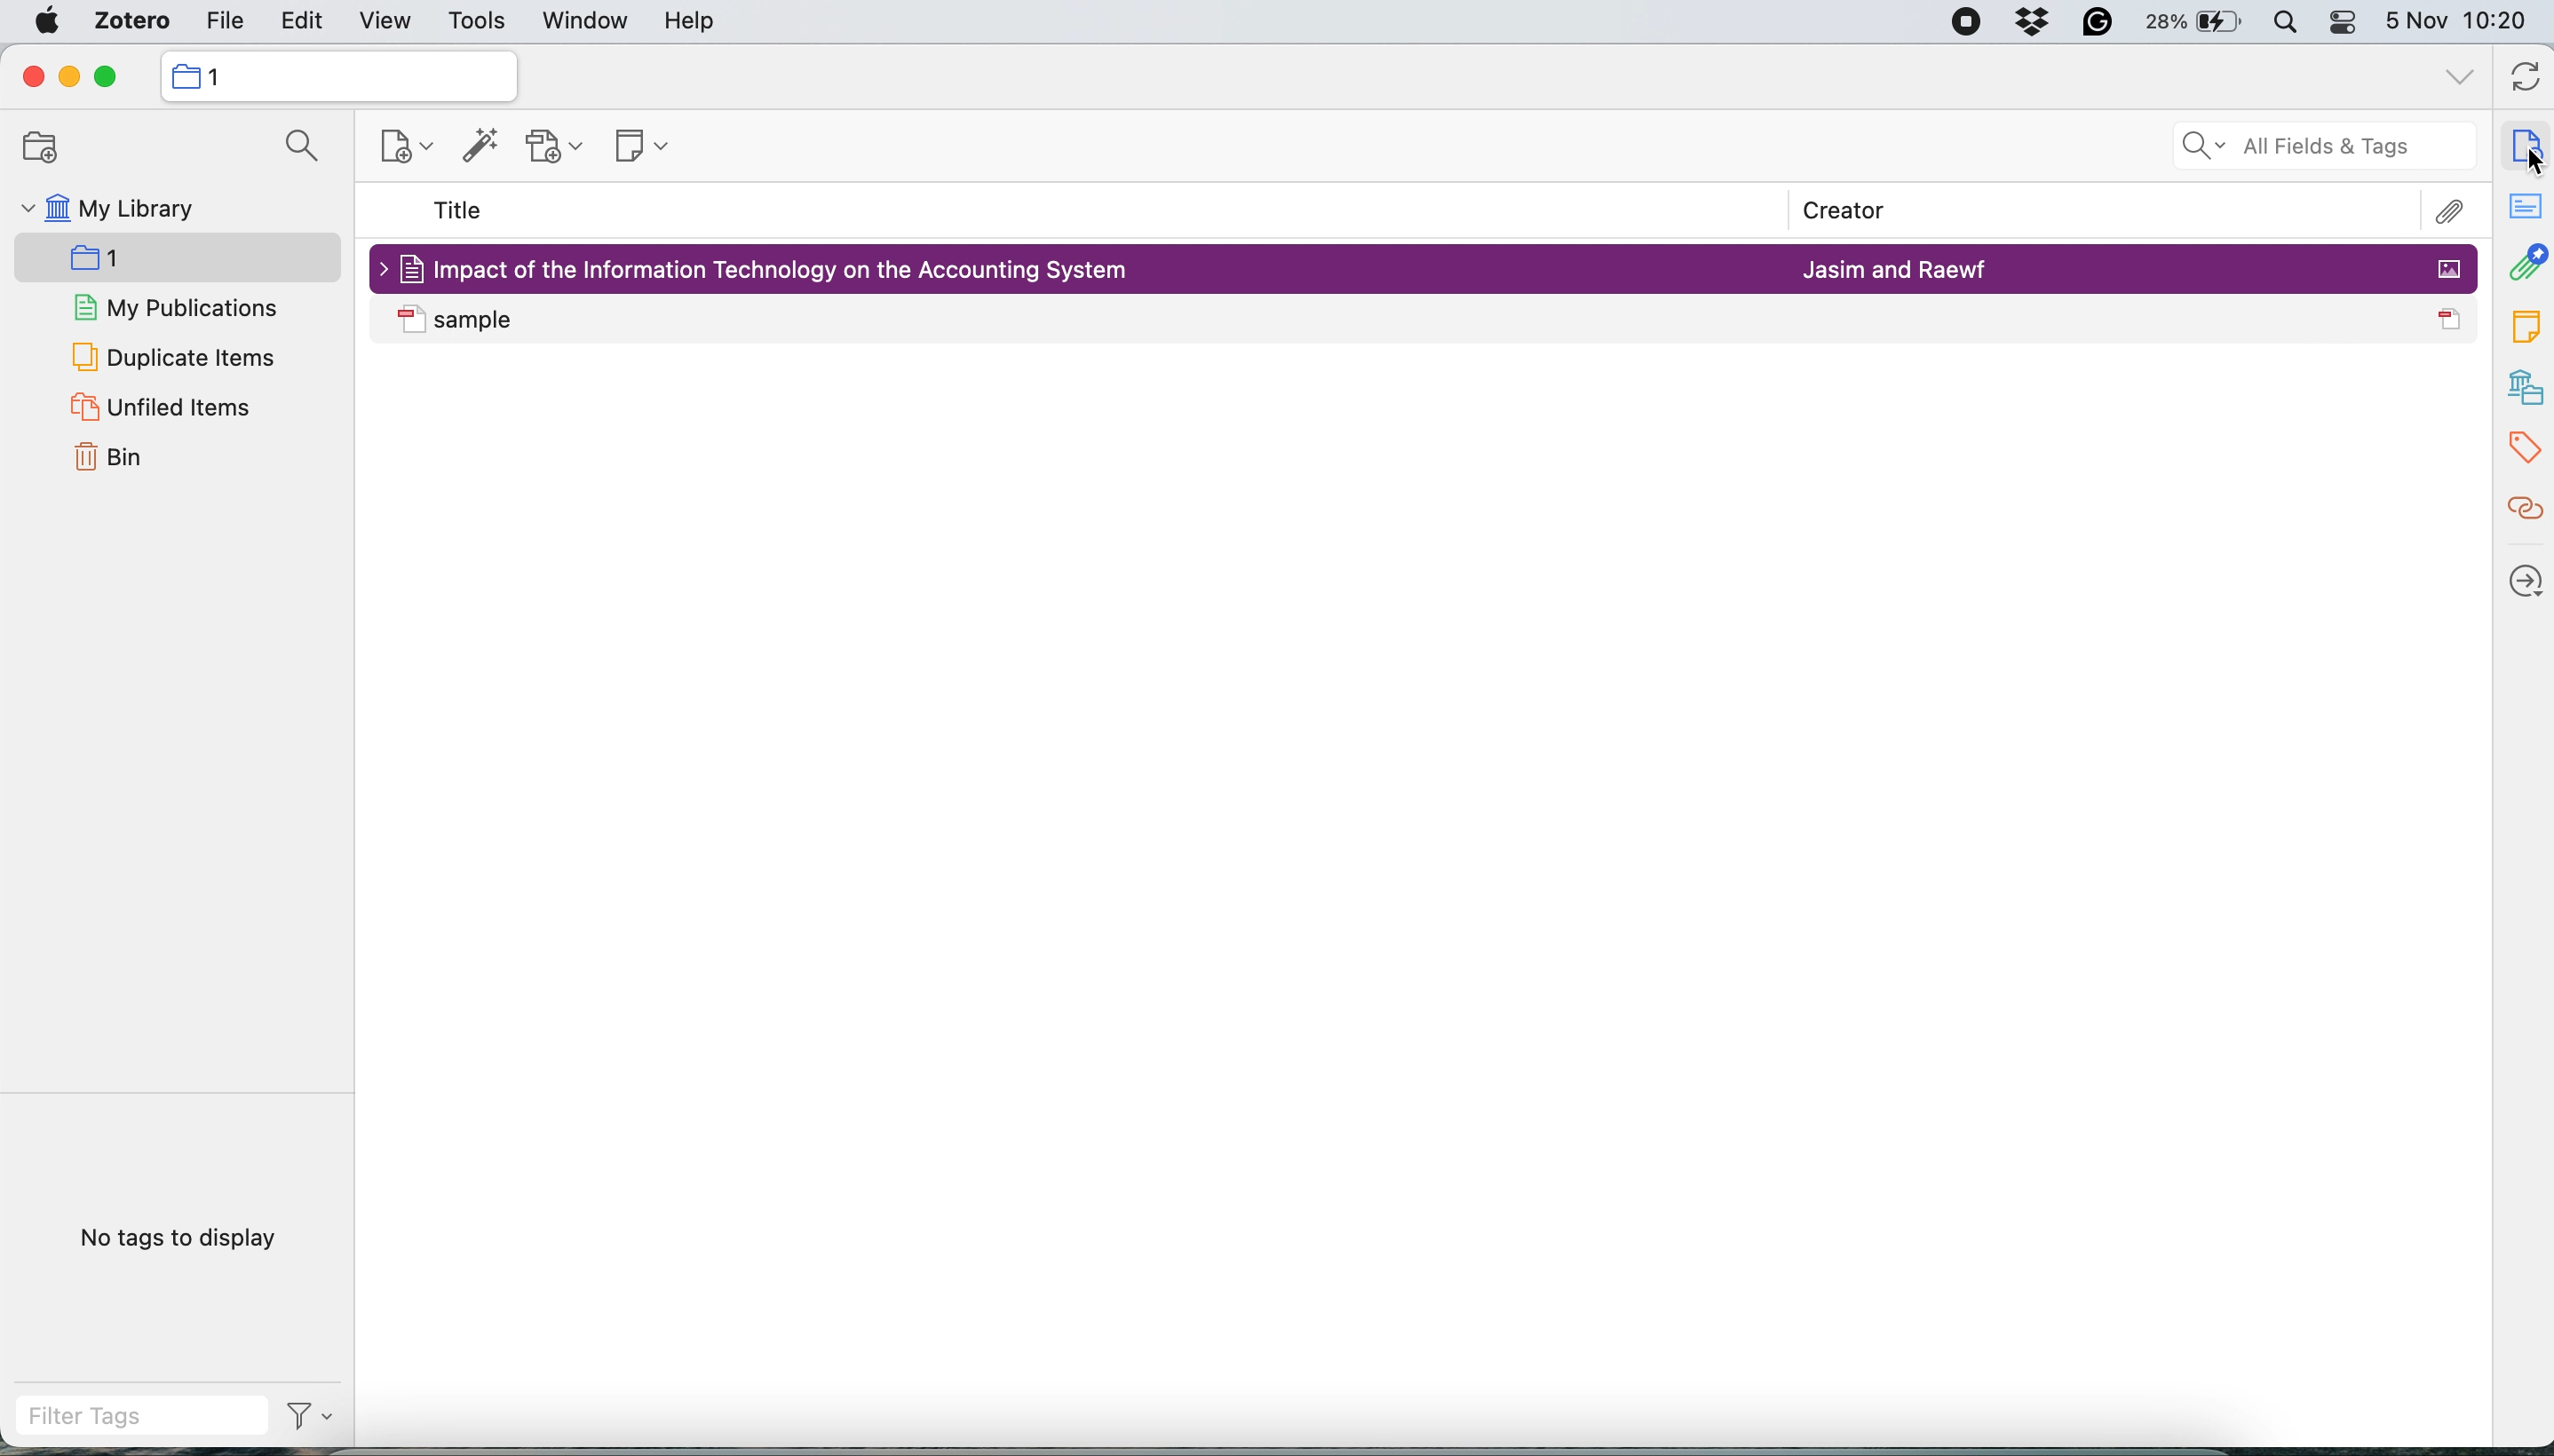 The width and height of the screenshot is (2554, 1456). What do you see at coordinates (586, 21) in the screenshot?
I see `window` at bounding box center [586, 21].